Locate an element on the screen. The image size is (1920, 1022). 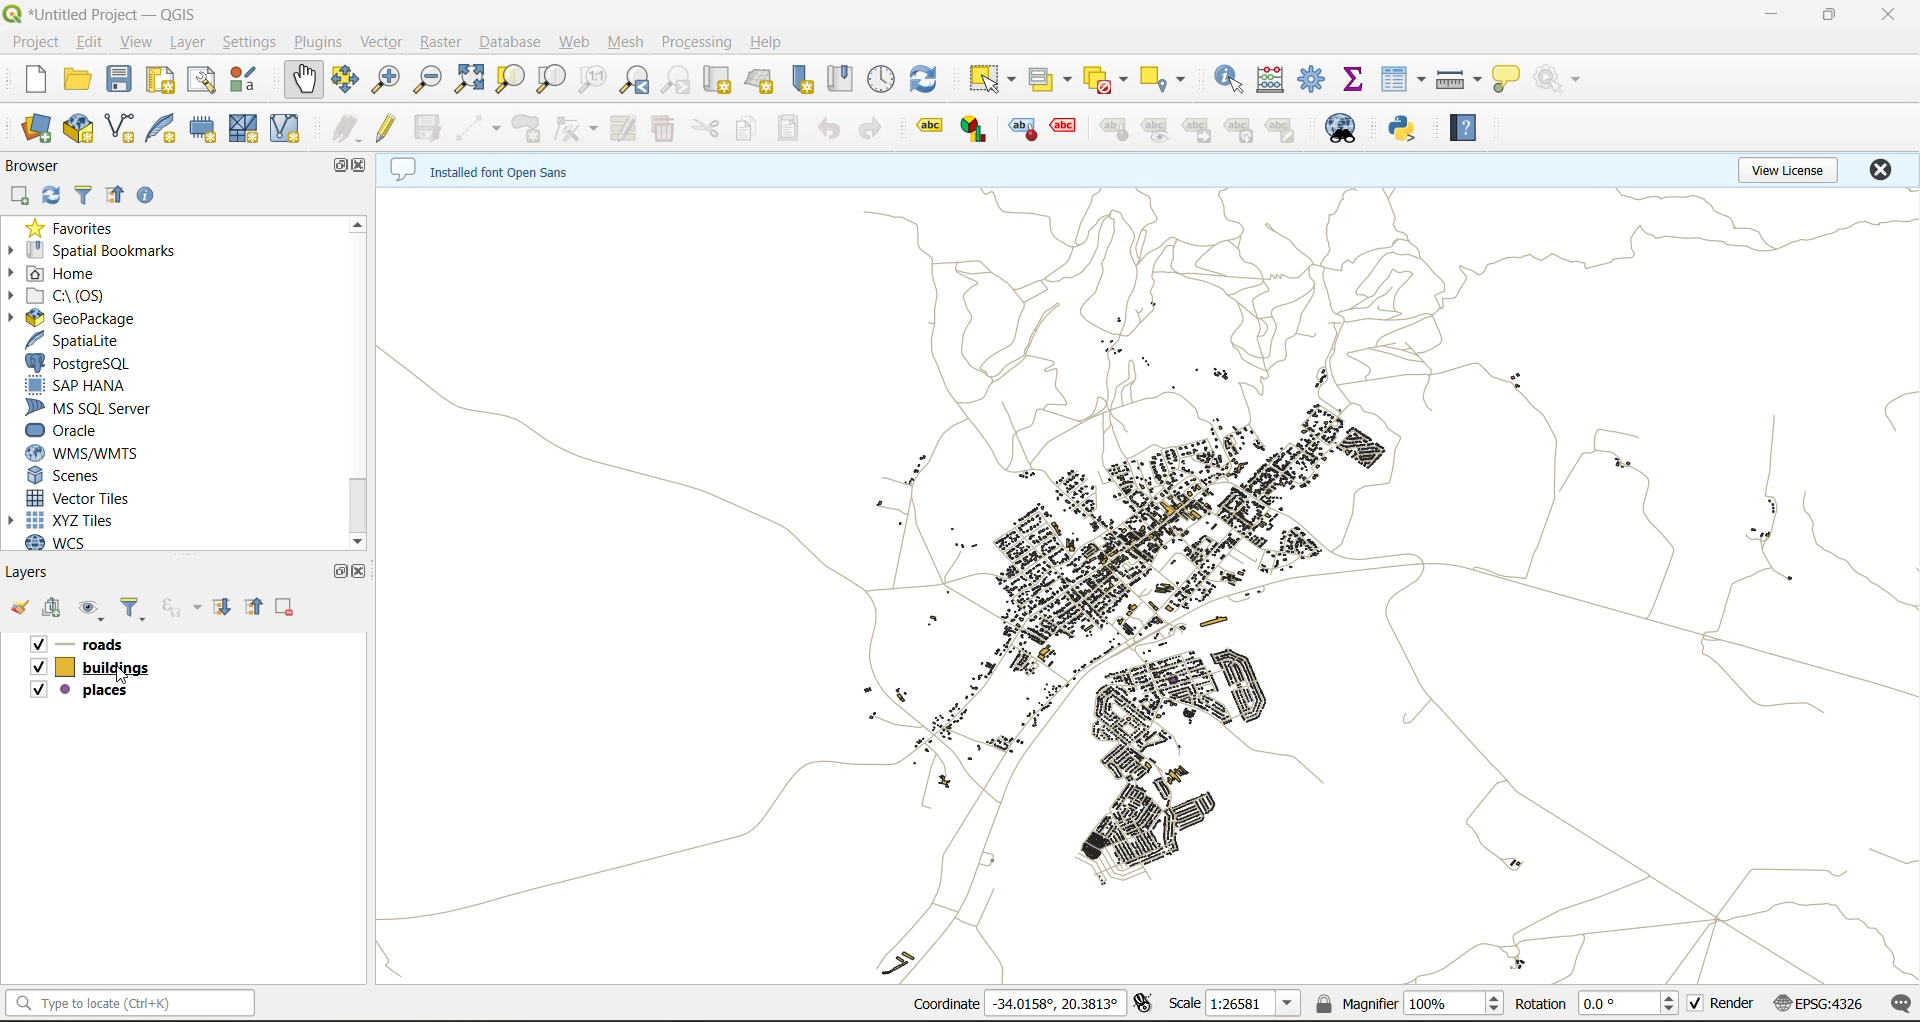
statistical summary is located at coordinates (1360, 79).